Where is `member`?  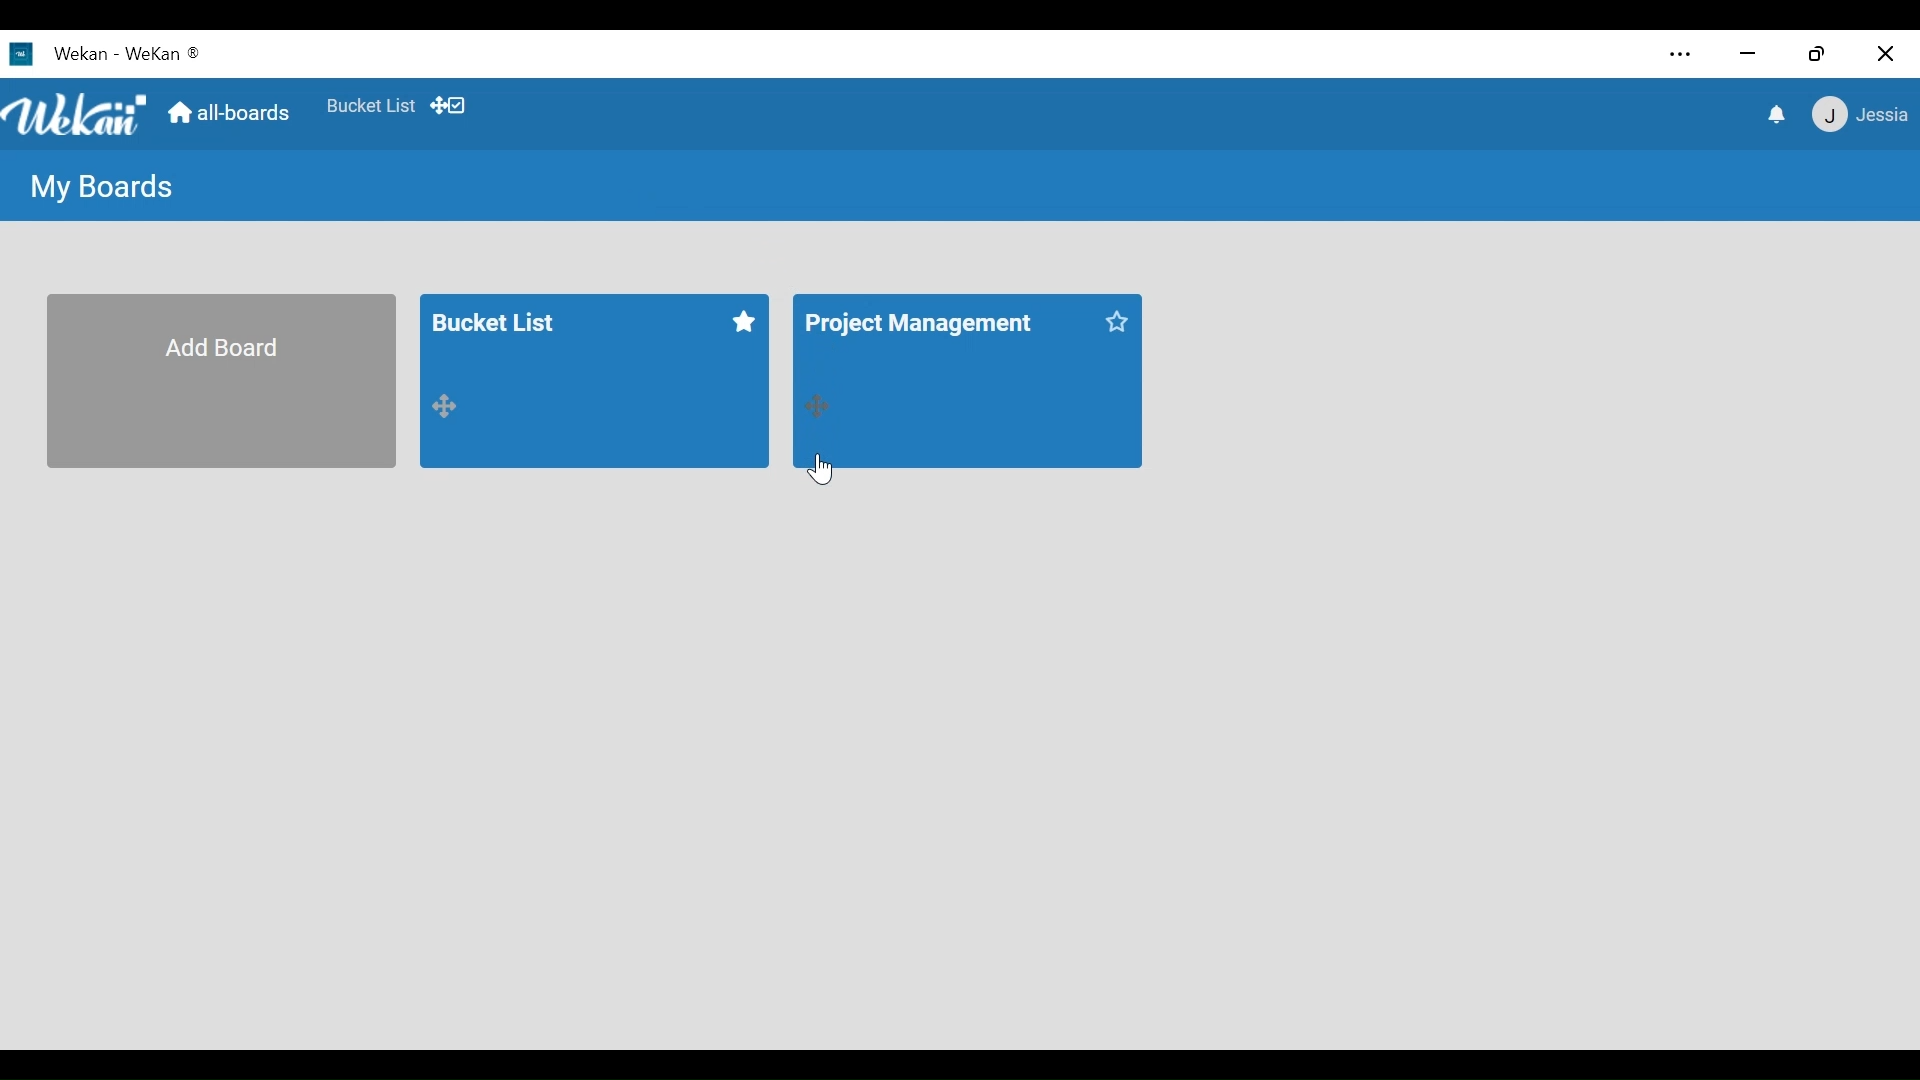
member is located at coordinates (1857, 115).